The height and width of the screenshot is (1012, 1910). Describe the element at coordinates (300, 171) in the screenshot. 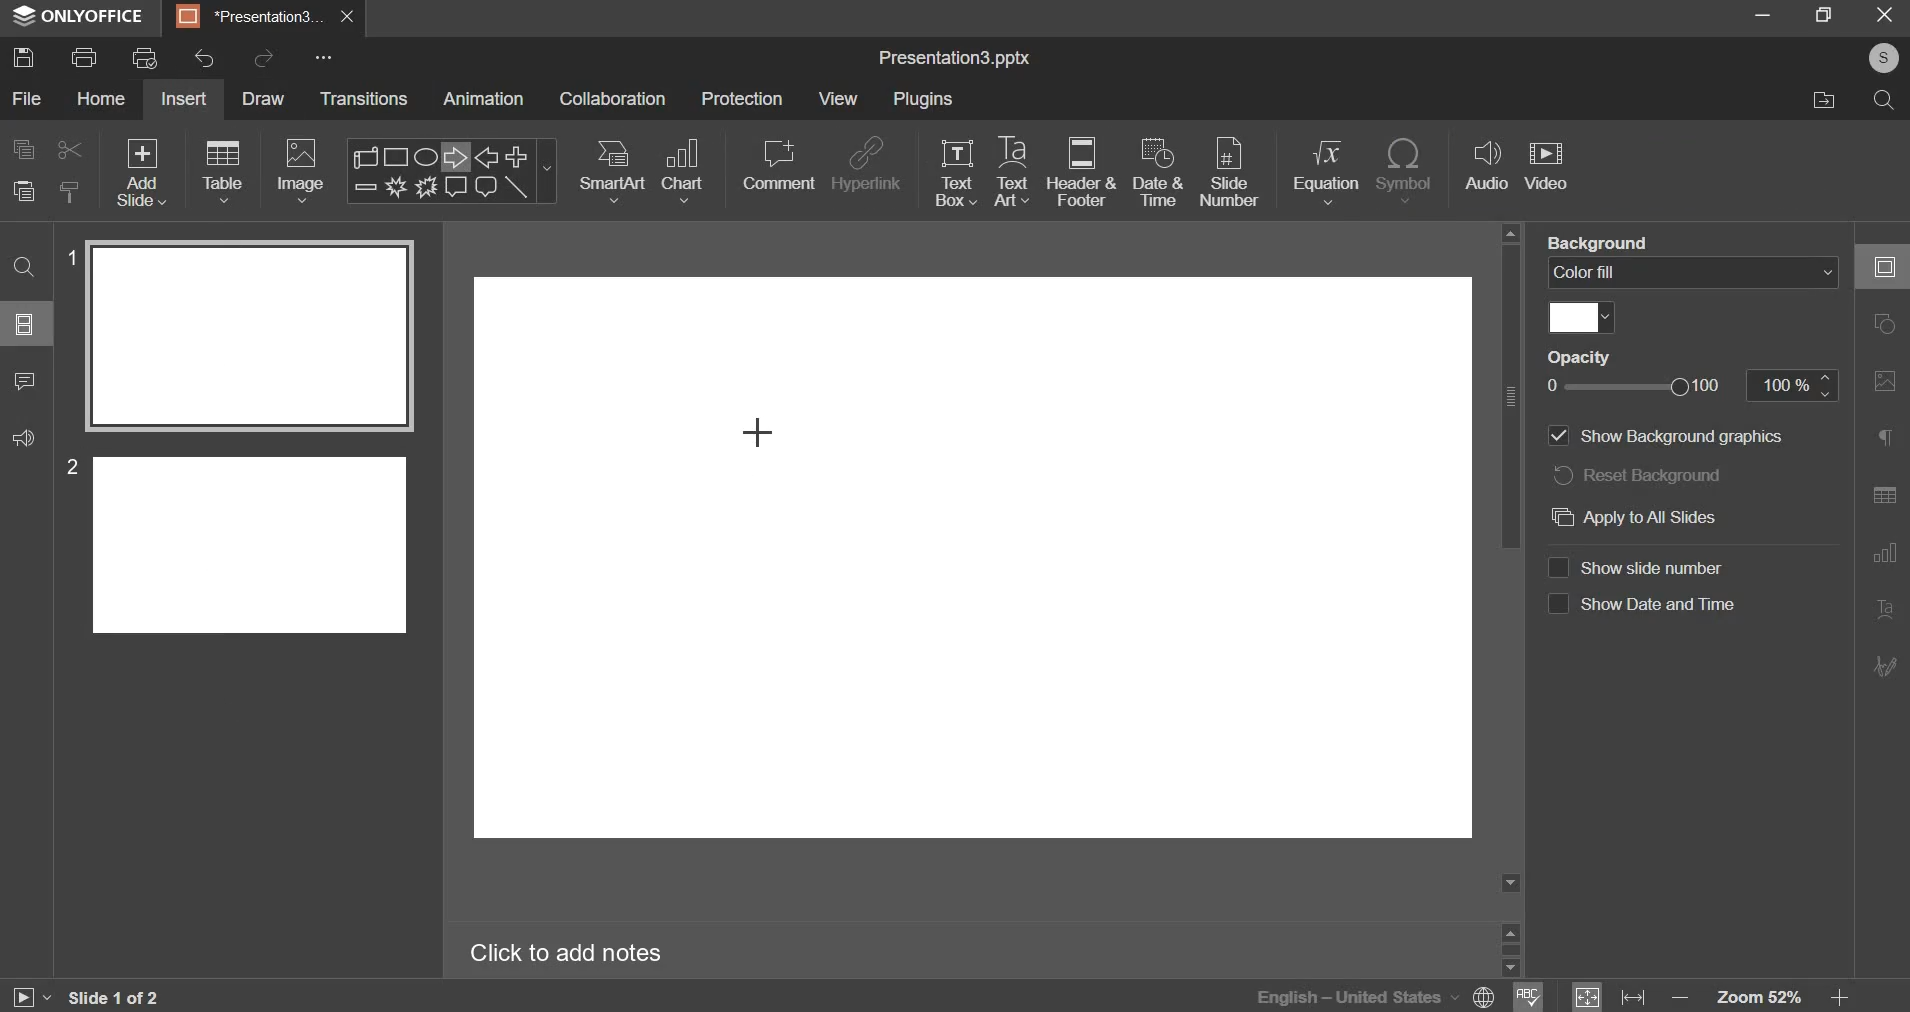

I see `image` at that location.